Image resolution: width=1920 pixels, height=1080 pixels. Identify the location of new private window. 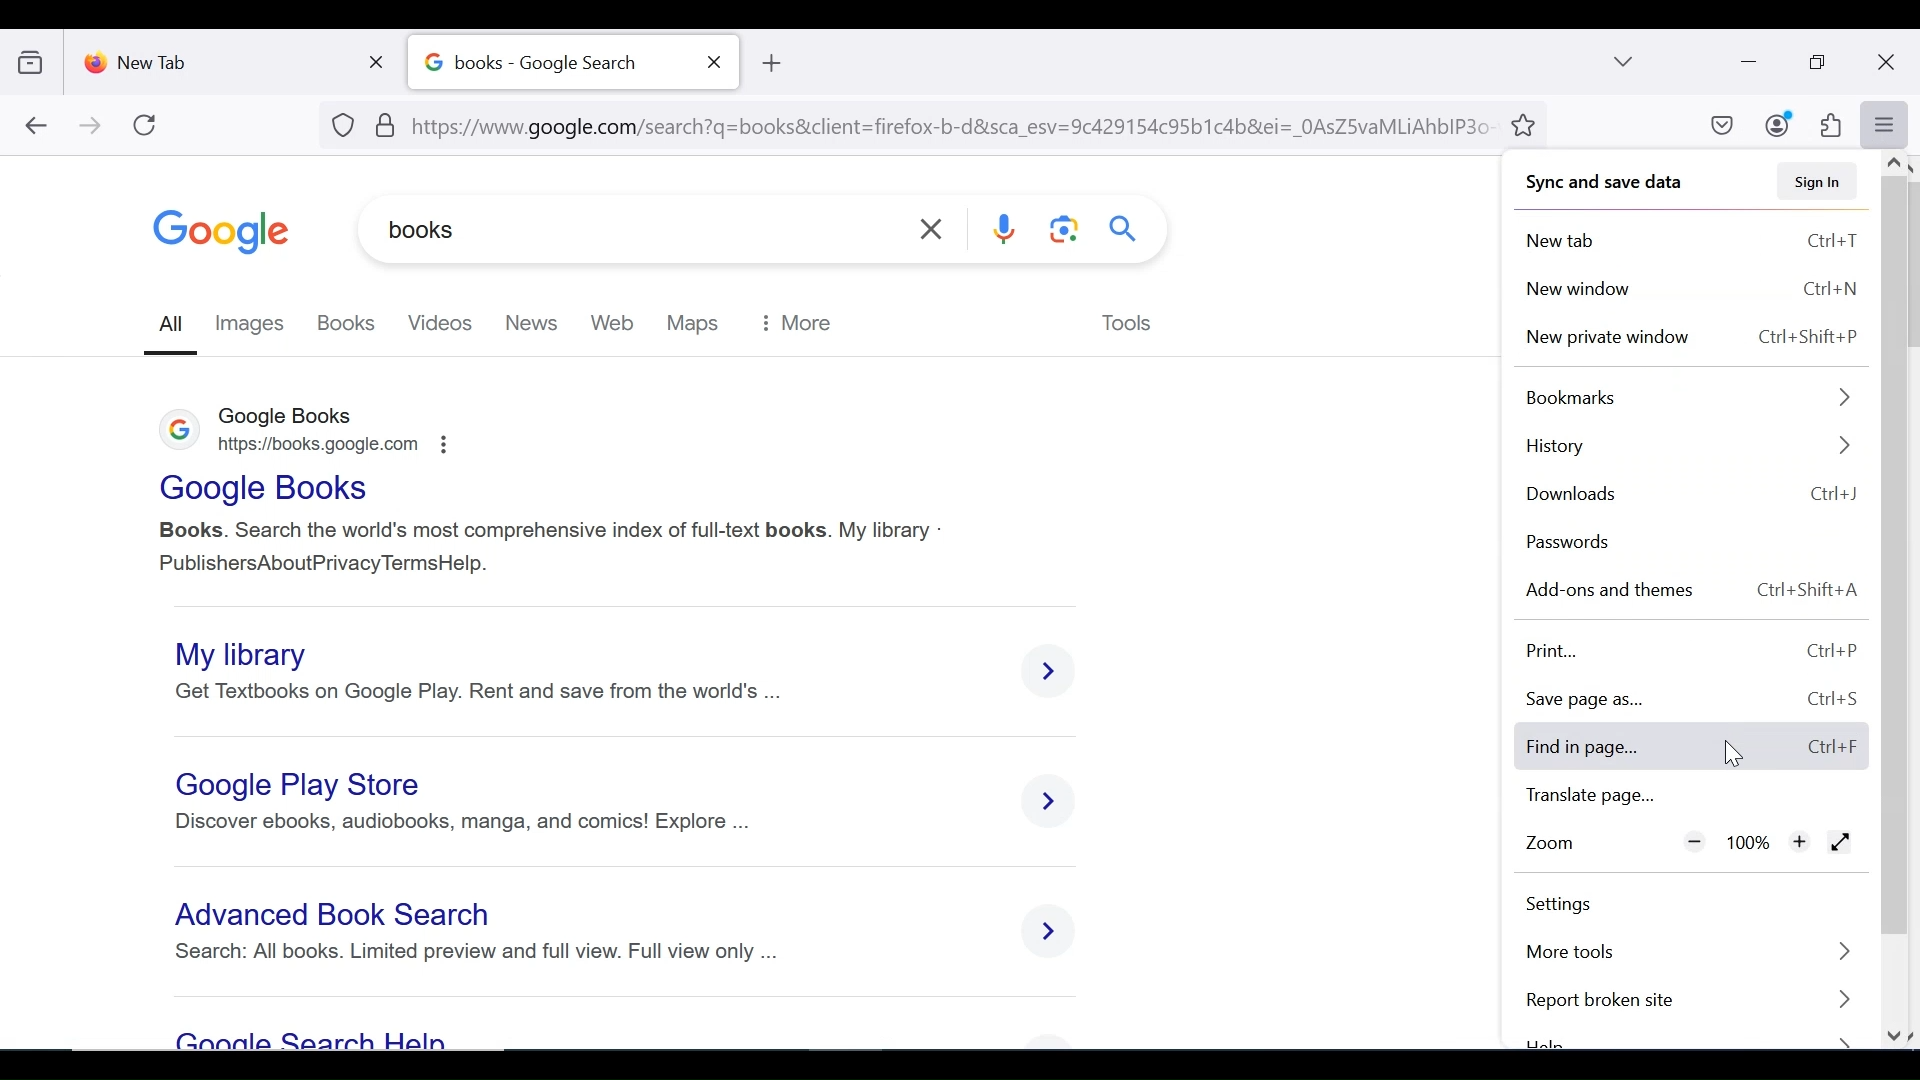
(1695, 334).